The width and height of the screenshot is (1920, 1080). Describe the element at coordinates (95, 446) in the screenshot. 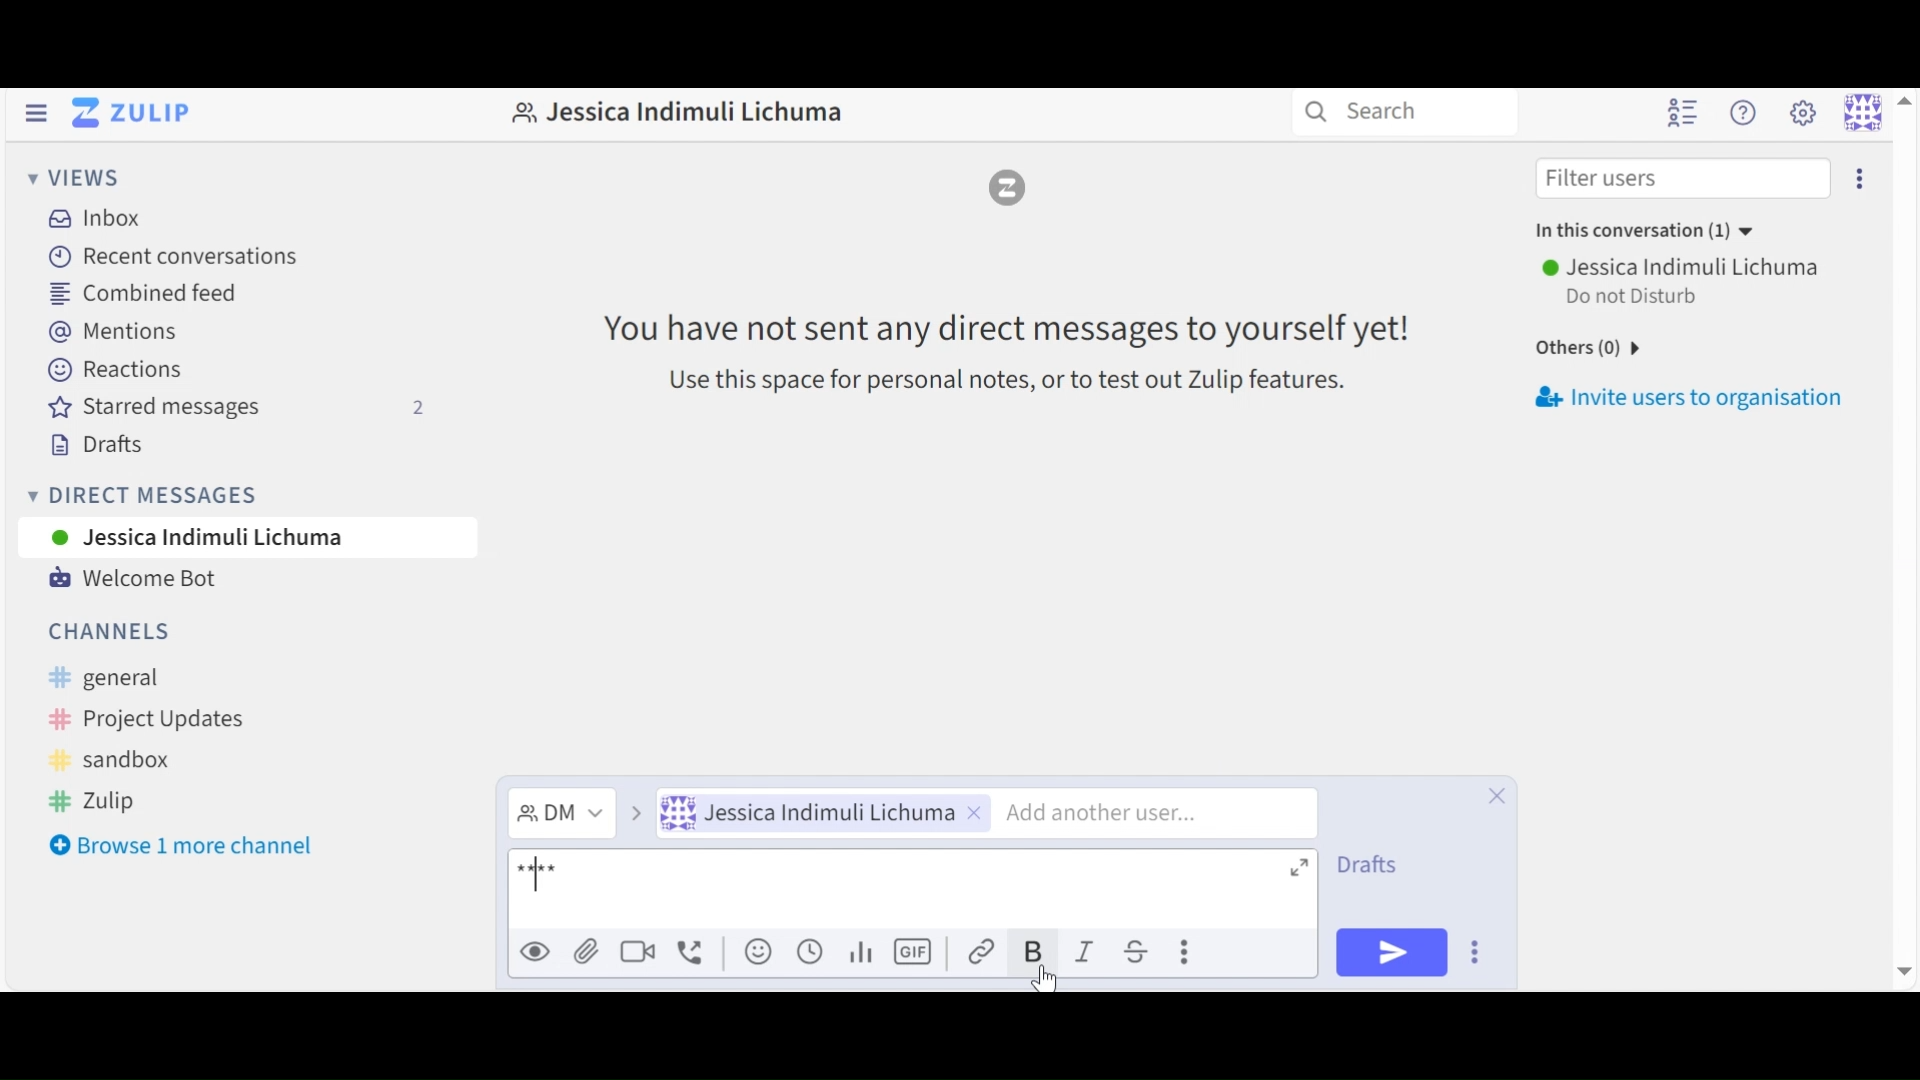

I see `Drafts` at that location.